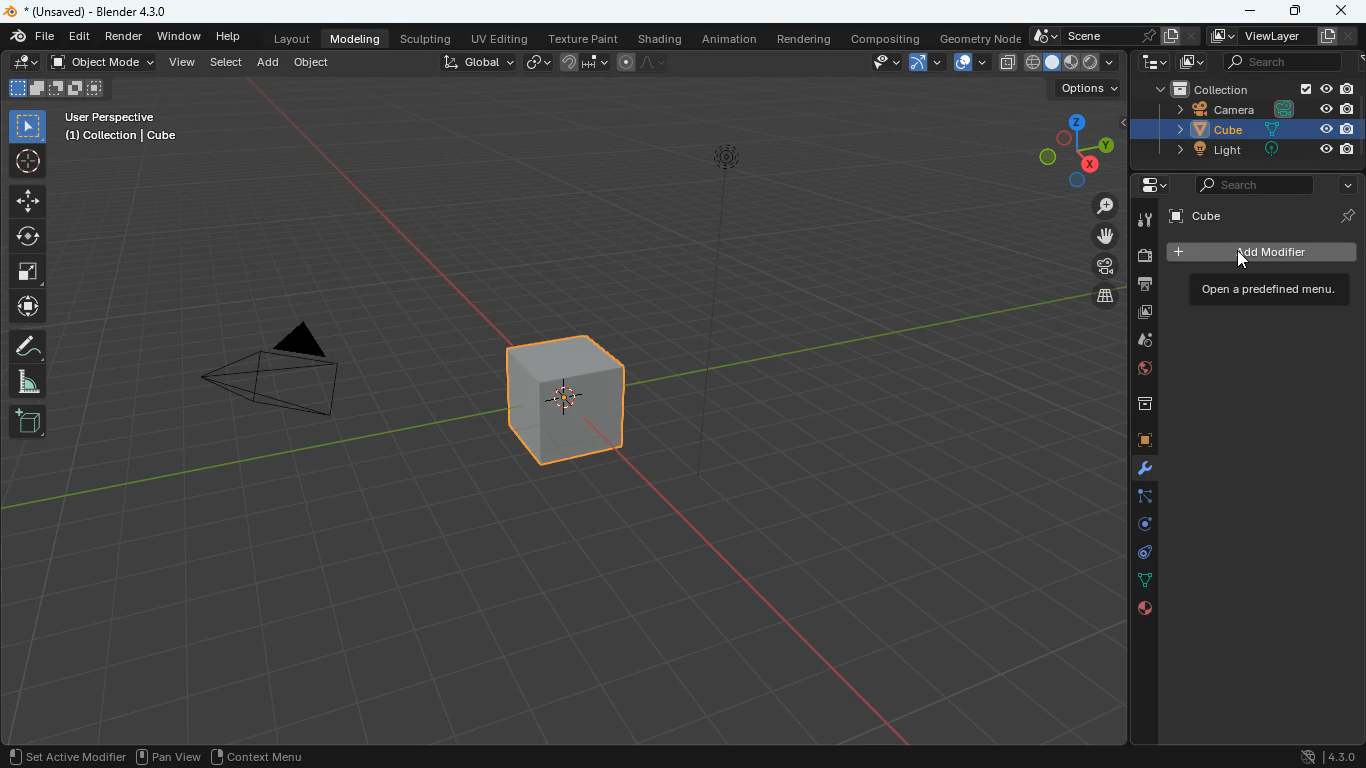 The width and height of the screenshot is (1366, 768). What do you see at coordinates (1293, 9) in the screenshot?
I see `maximize` at bounding box center [1293, 9].